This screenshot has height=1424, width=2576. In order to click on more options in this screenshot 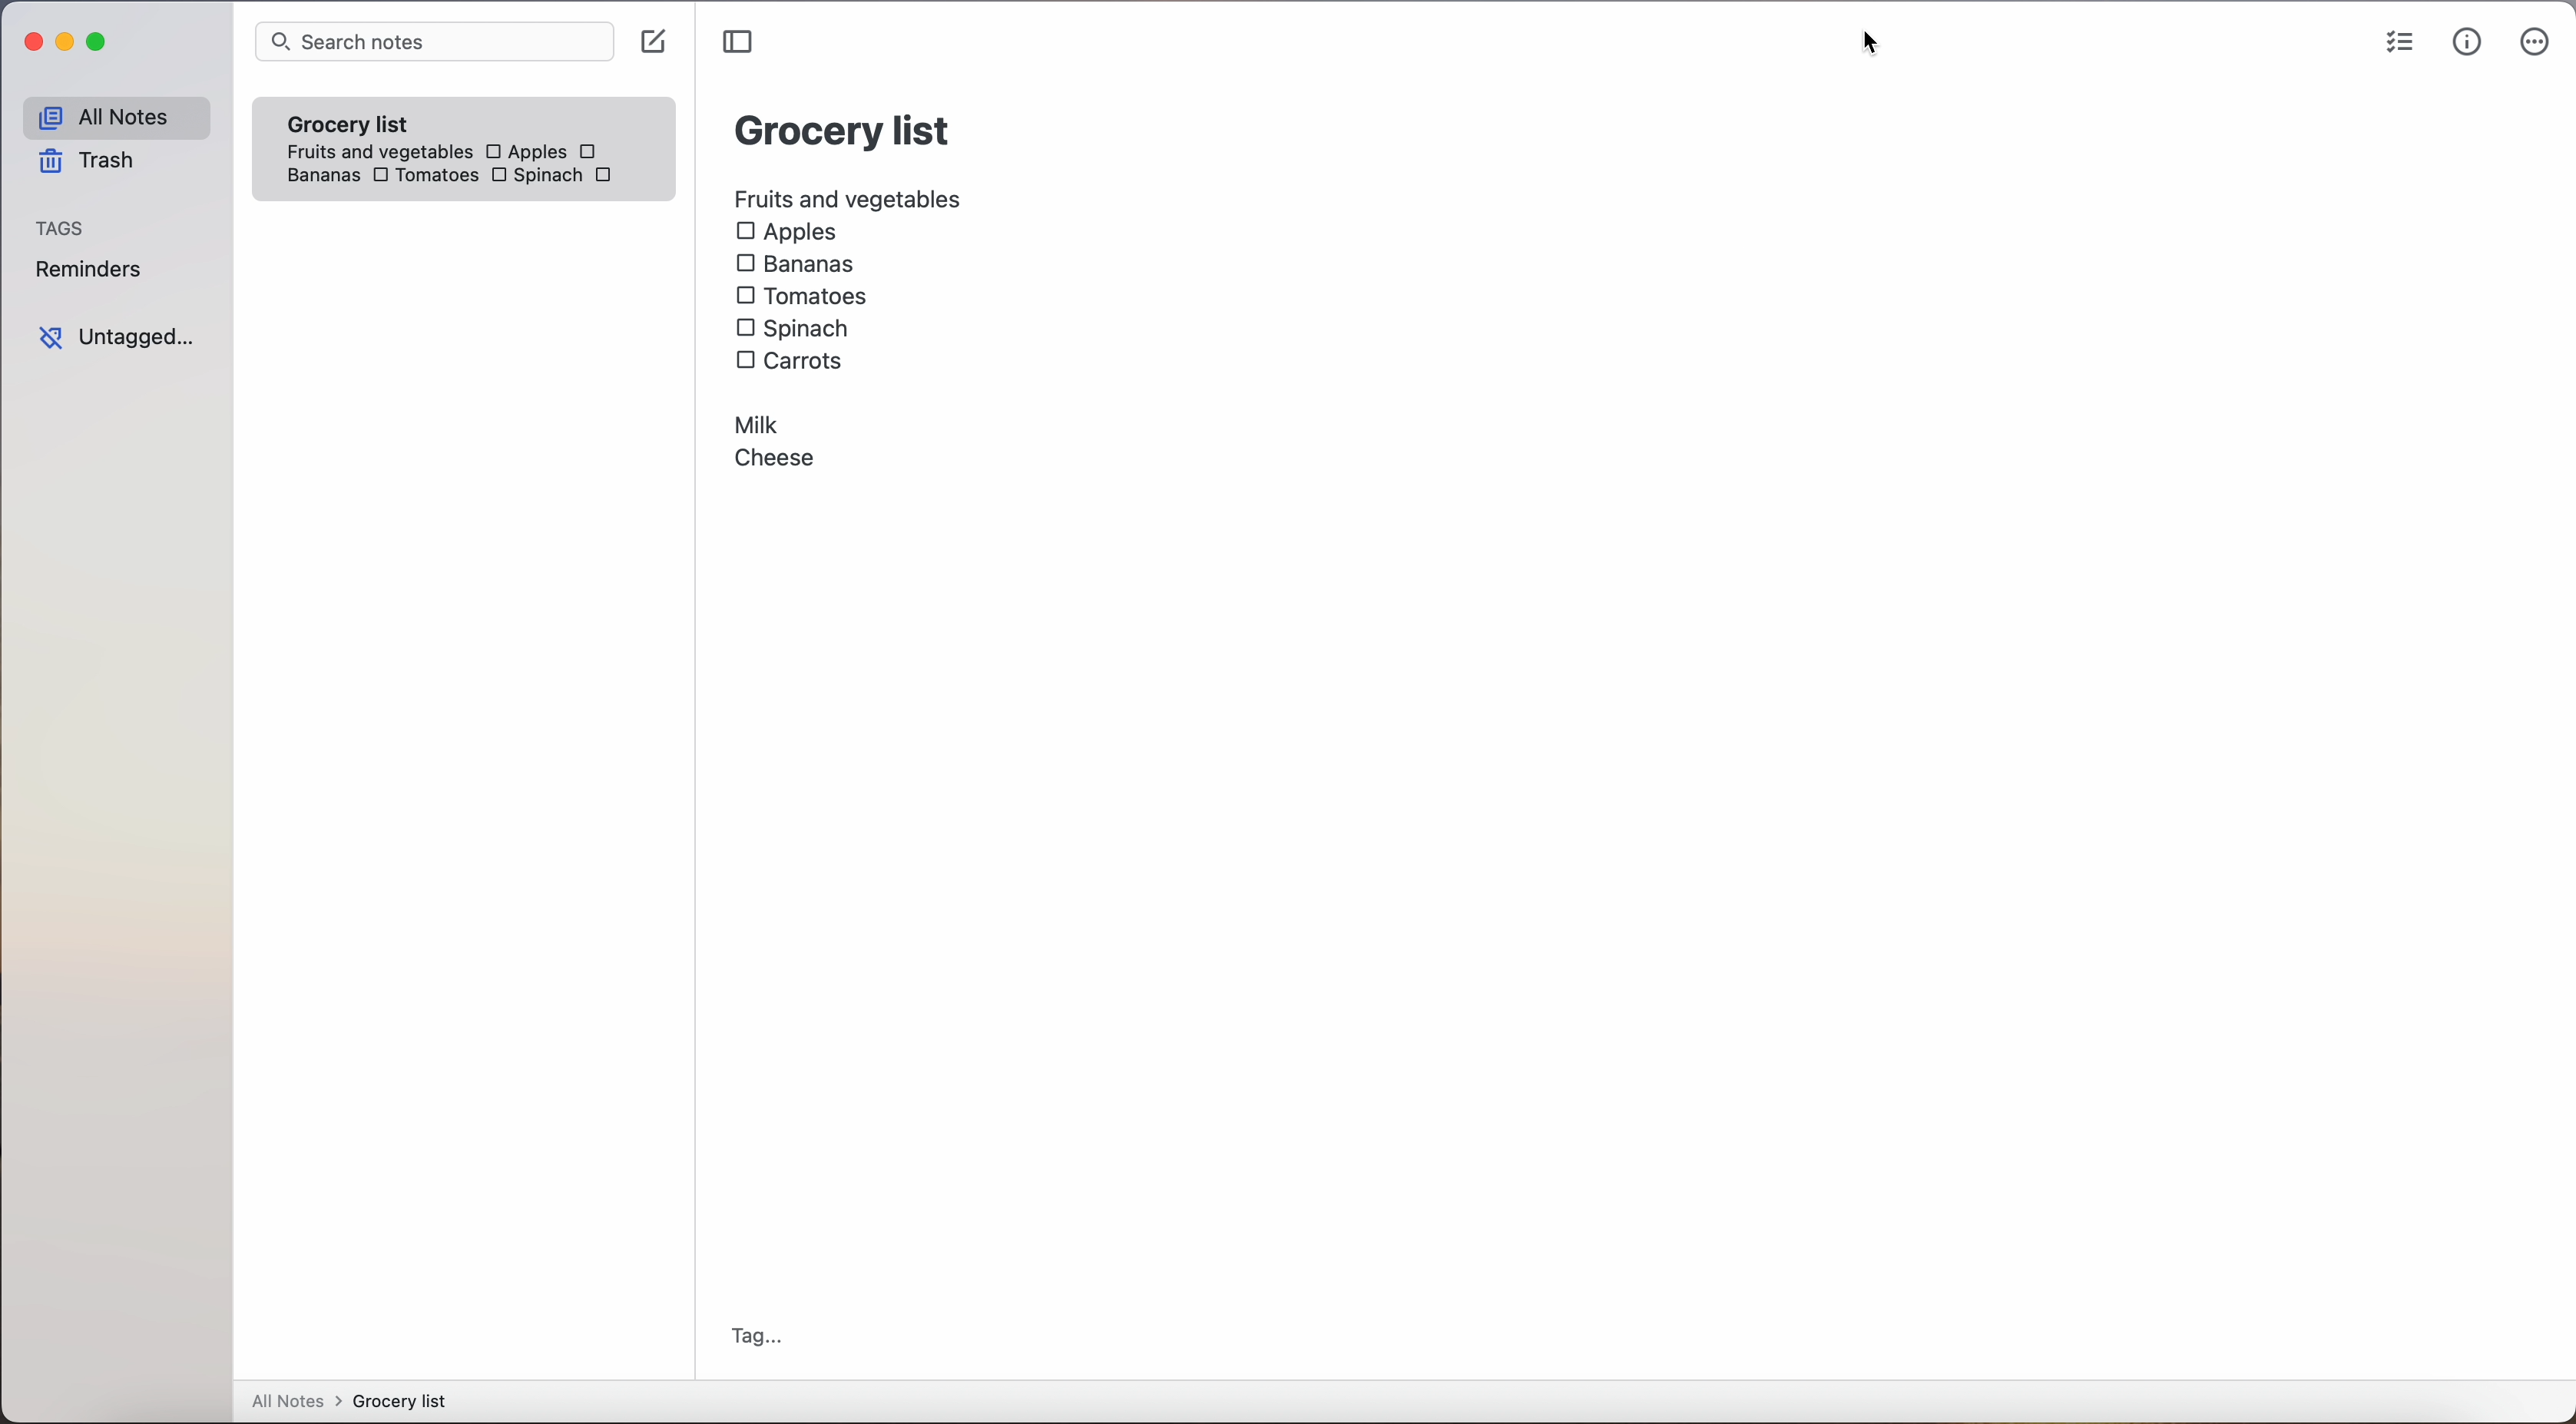, I will do `click(2534, 44)`.